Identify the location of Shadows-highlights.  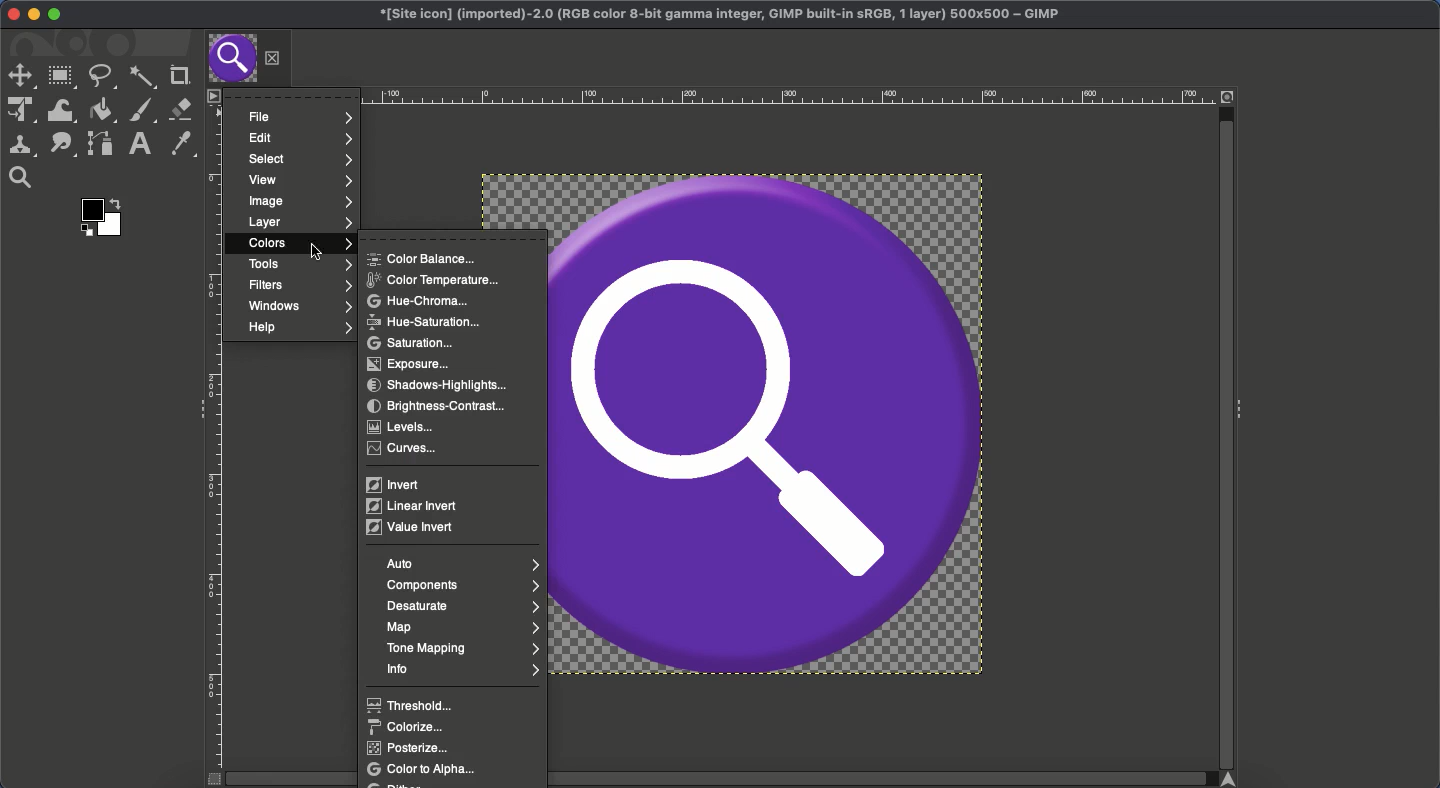
(439, 386).